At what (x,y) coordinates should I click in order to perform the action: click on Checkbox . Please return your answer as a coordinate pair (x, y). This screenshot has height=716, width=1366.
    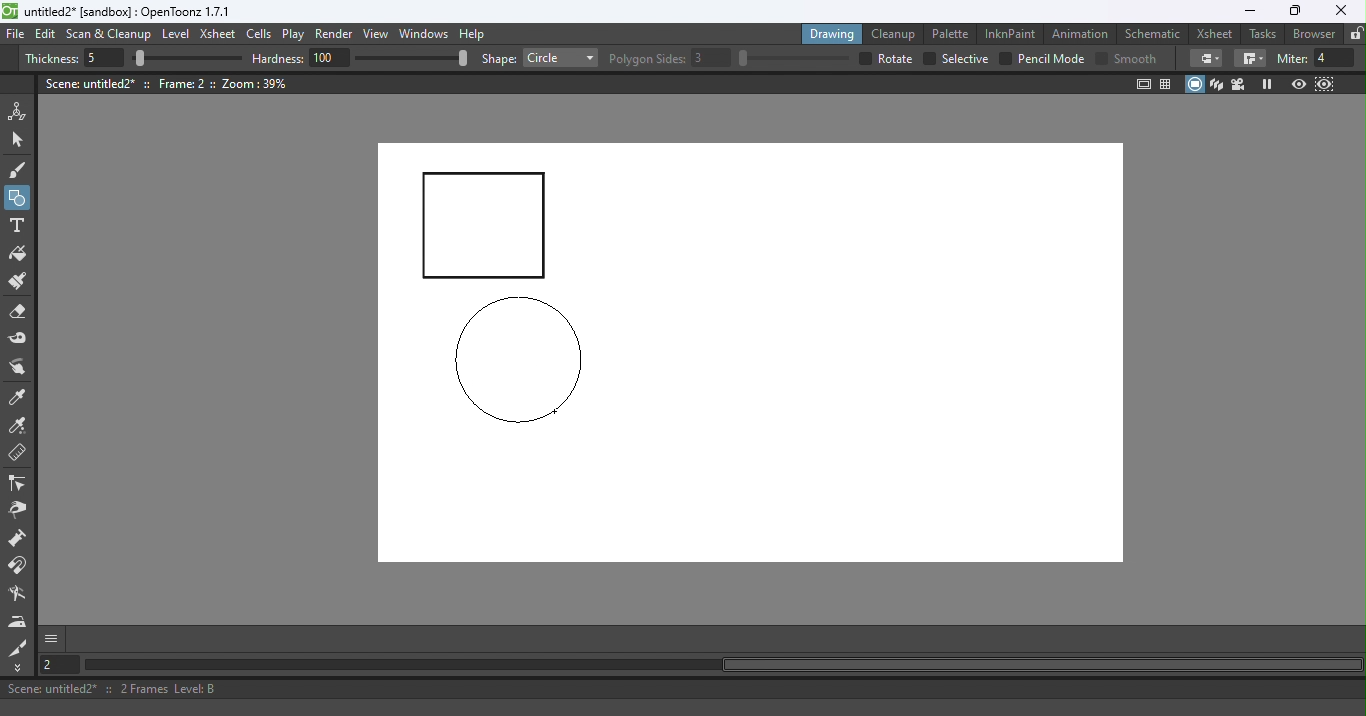
    Looking at the image, I should click on (1101, 57).